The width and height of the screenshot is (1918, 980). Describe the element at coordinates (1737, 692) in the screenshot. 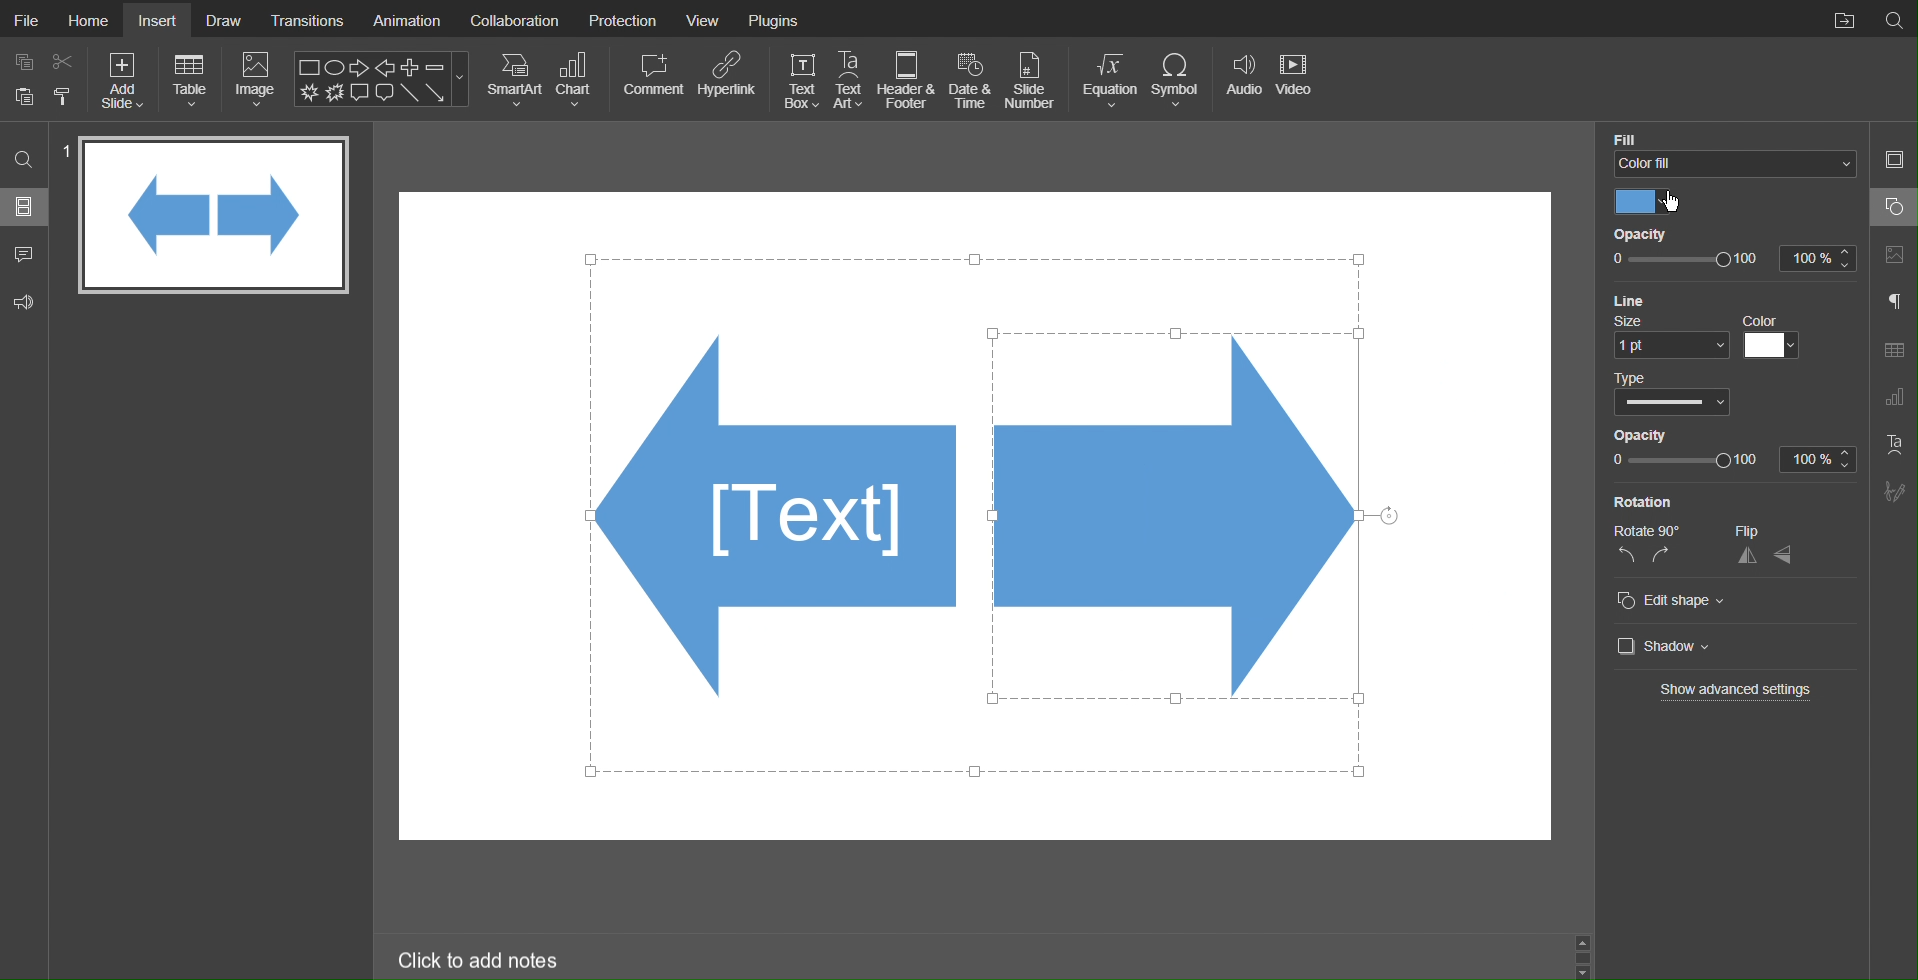

I see `Show advanced settings` at that location.